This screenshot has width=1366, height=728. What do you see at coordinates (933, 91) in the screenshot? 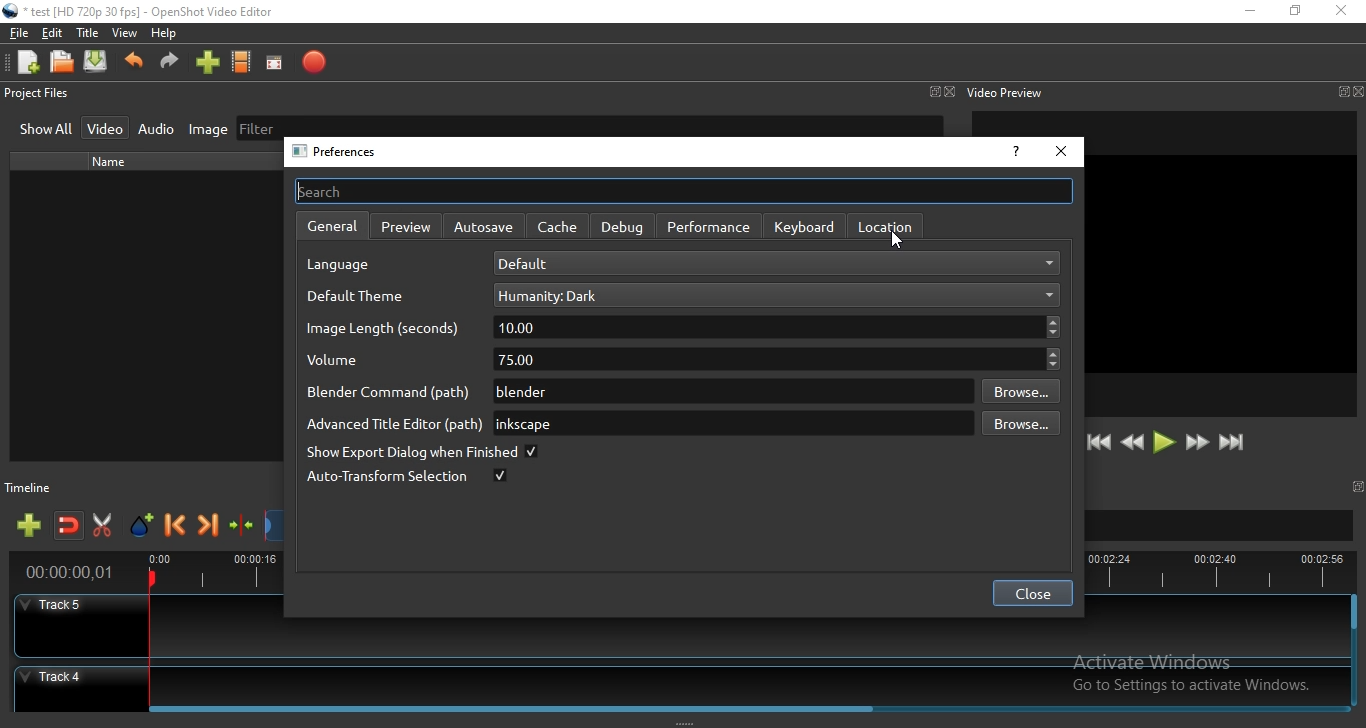
I see `Window ` at bounding box center [933, 91].